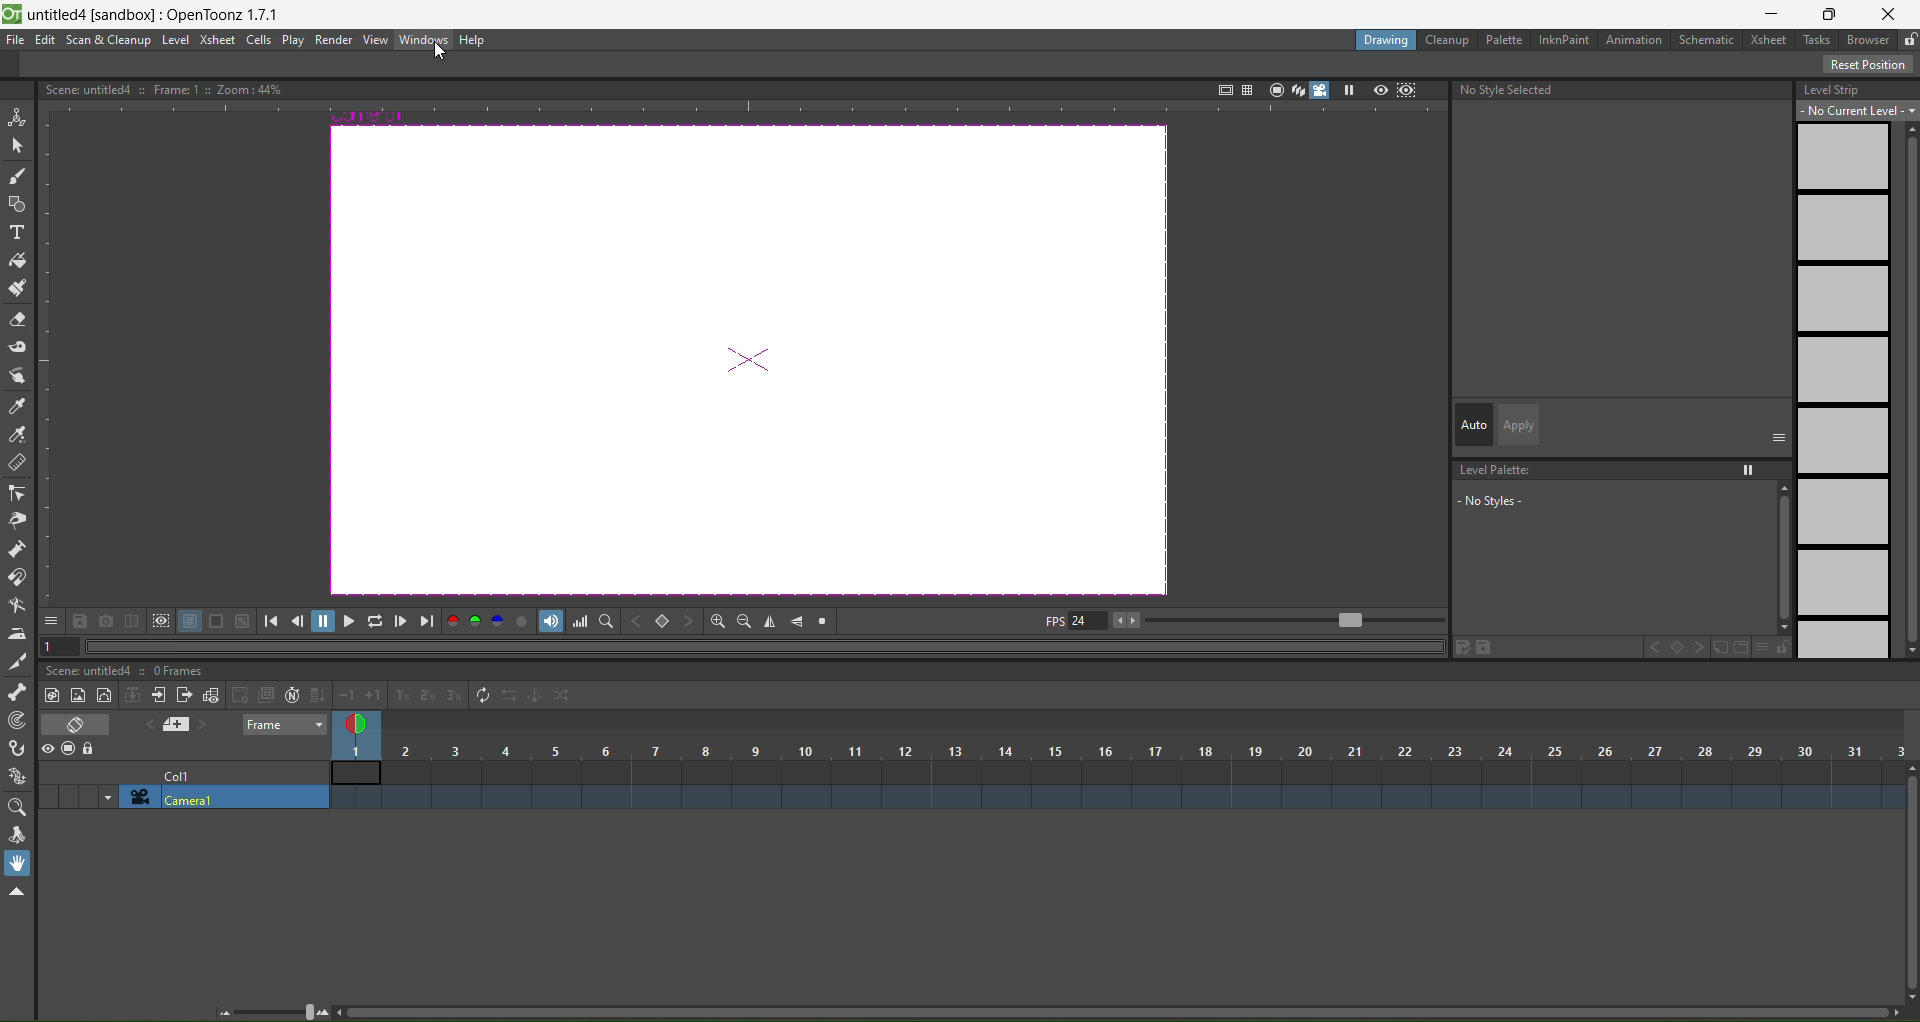 The height and width of the screenshot is (1022, 1920). What do you see at coordinates (316, 695) in the screenshot?
I see `fill in empty cells` at bounding box center [316, 695].